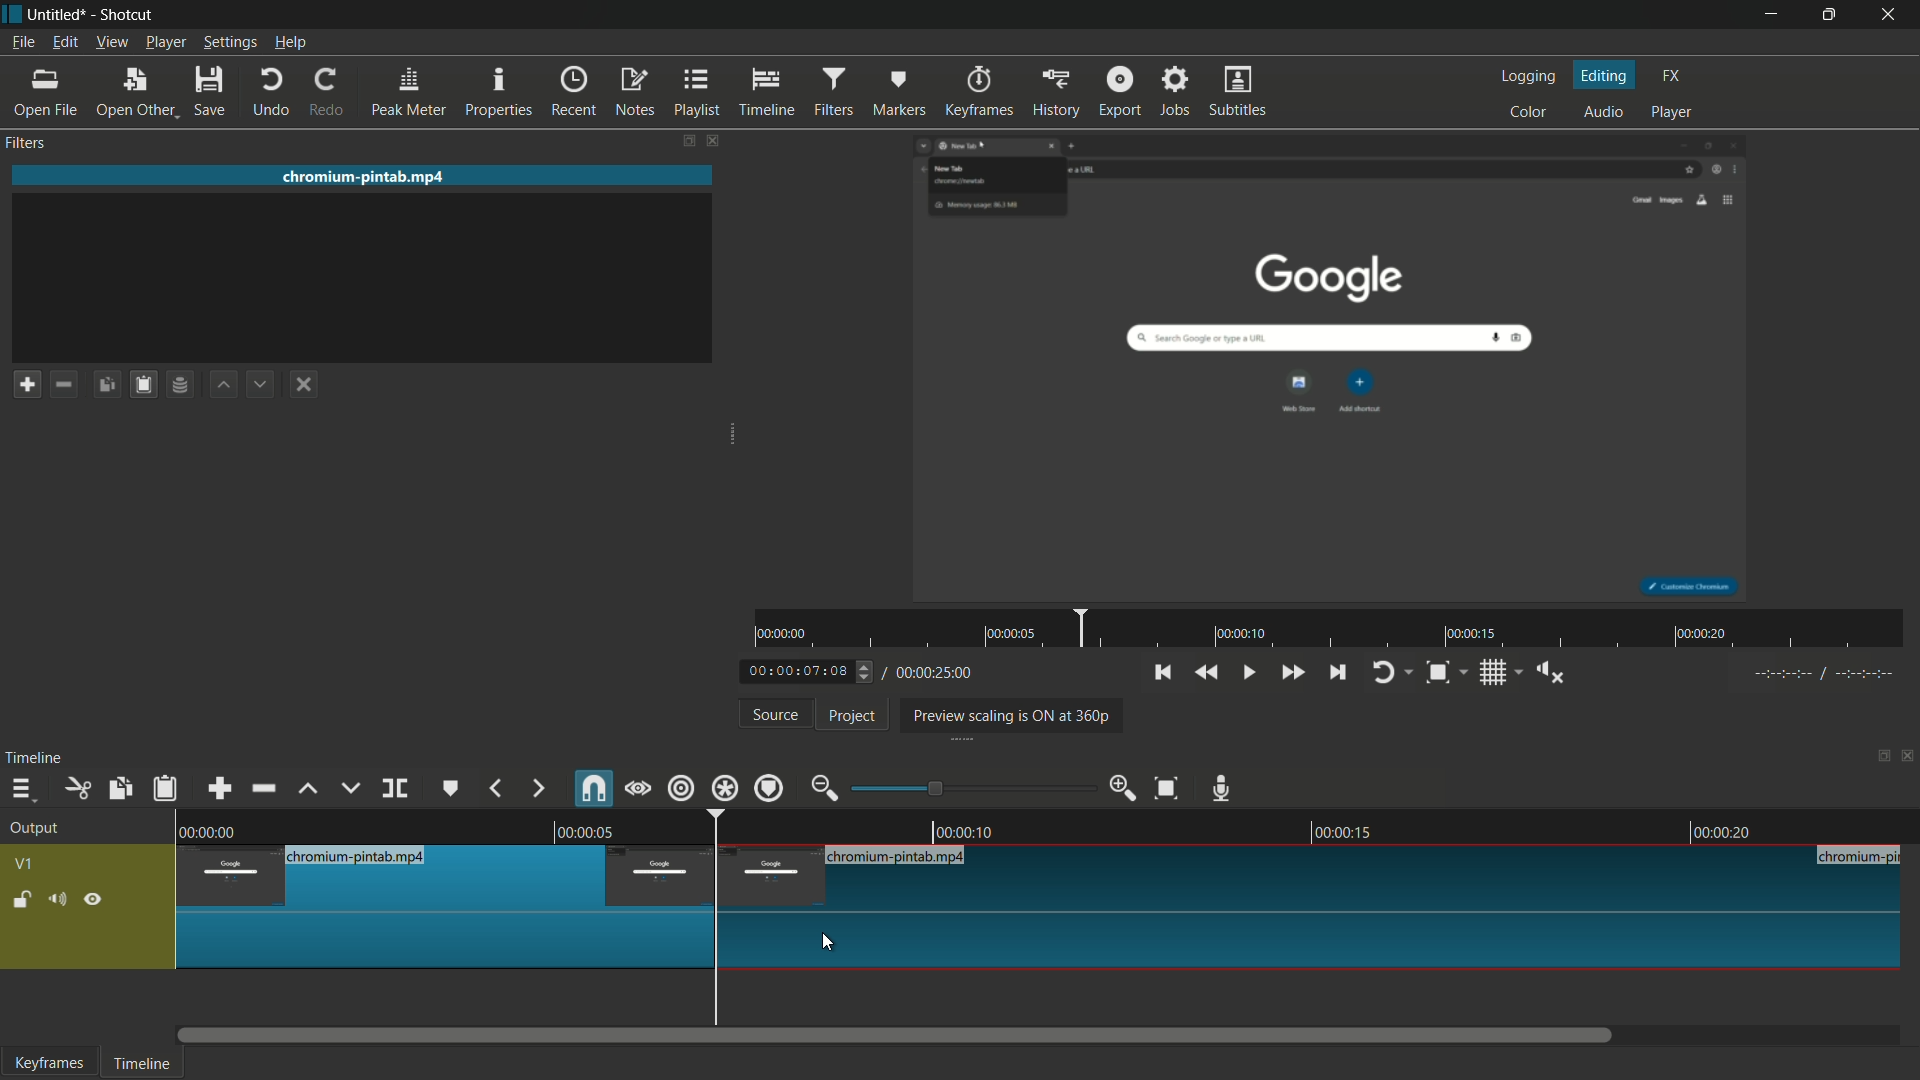  I want to click on move filter down, so click(259, 384).